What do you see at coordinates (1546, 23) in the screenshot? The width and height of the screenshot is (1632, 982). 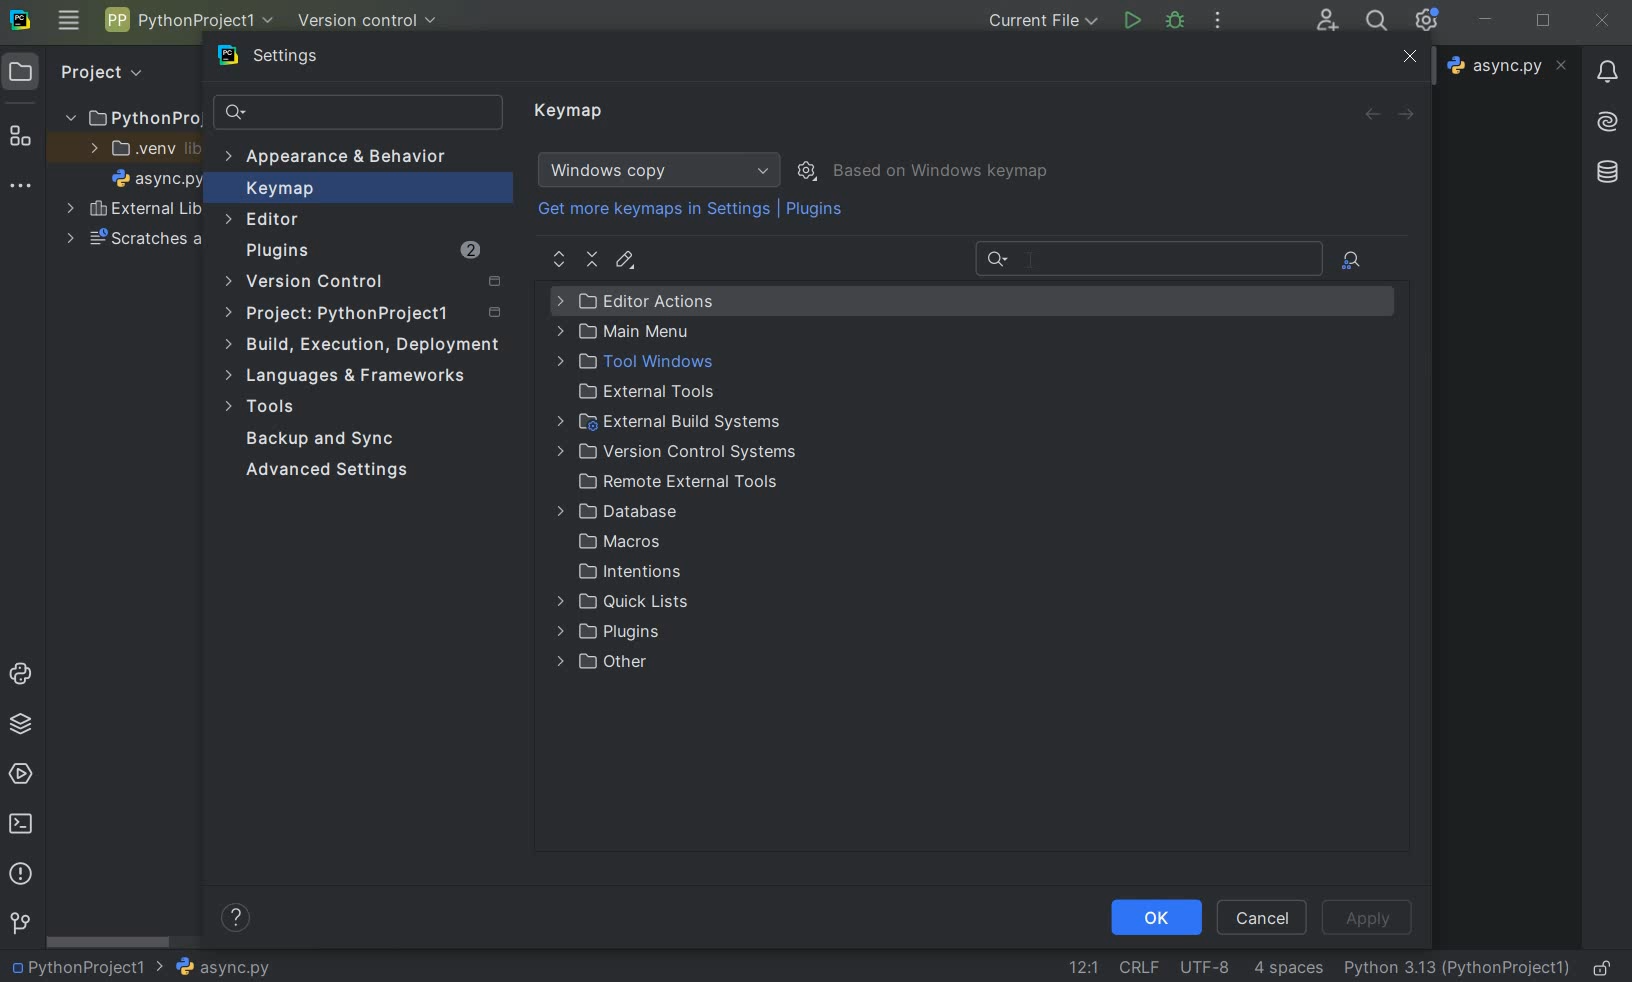 I see `restore down` at bounding box center [1546, 23].